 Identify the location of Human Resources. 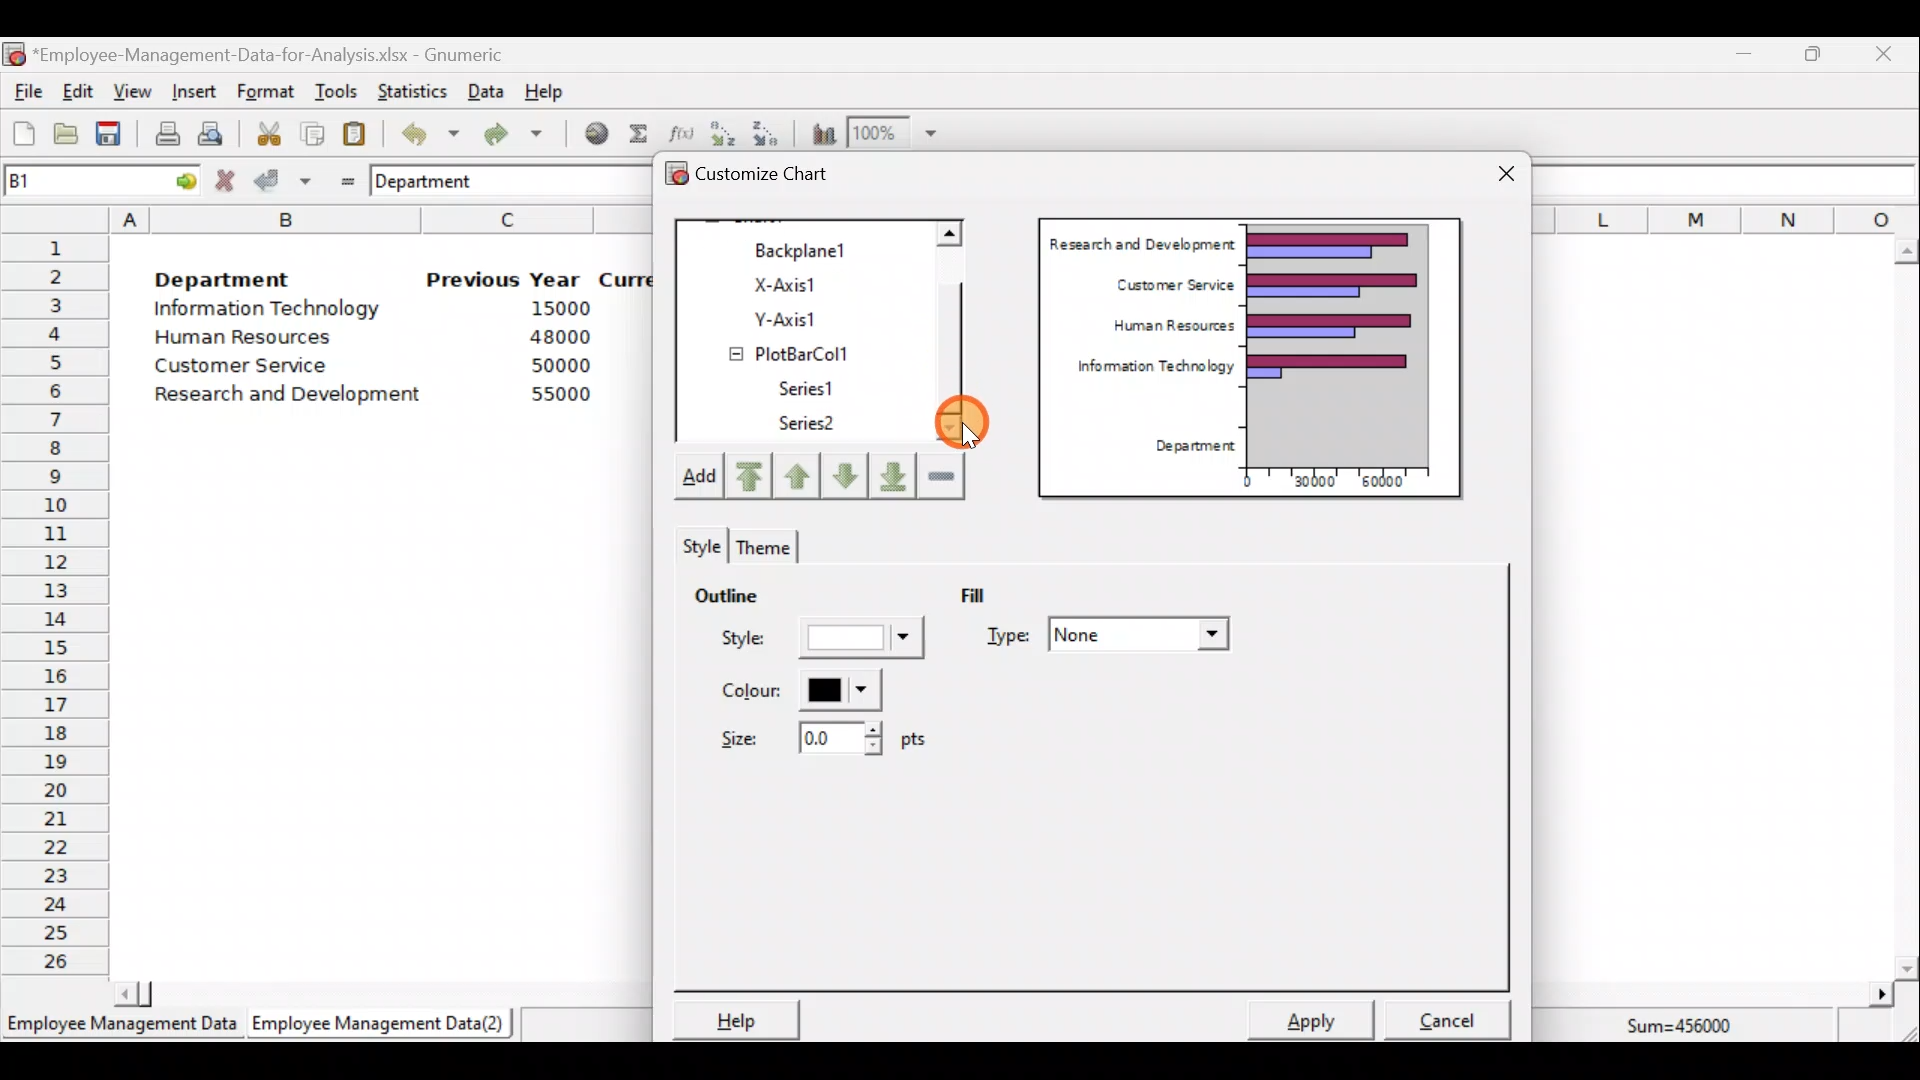
(253, 339).